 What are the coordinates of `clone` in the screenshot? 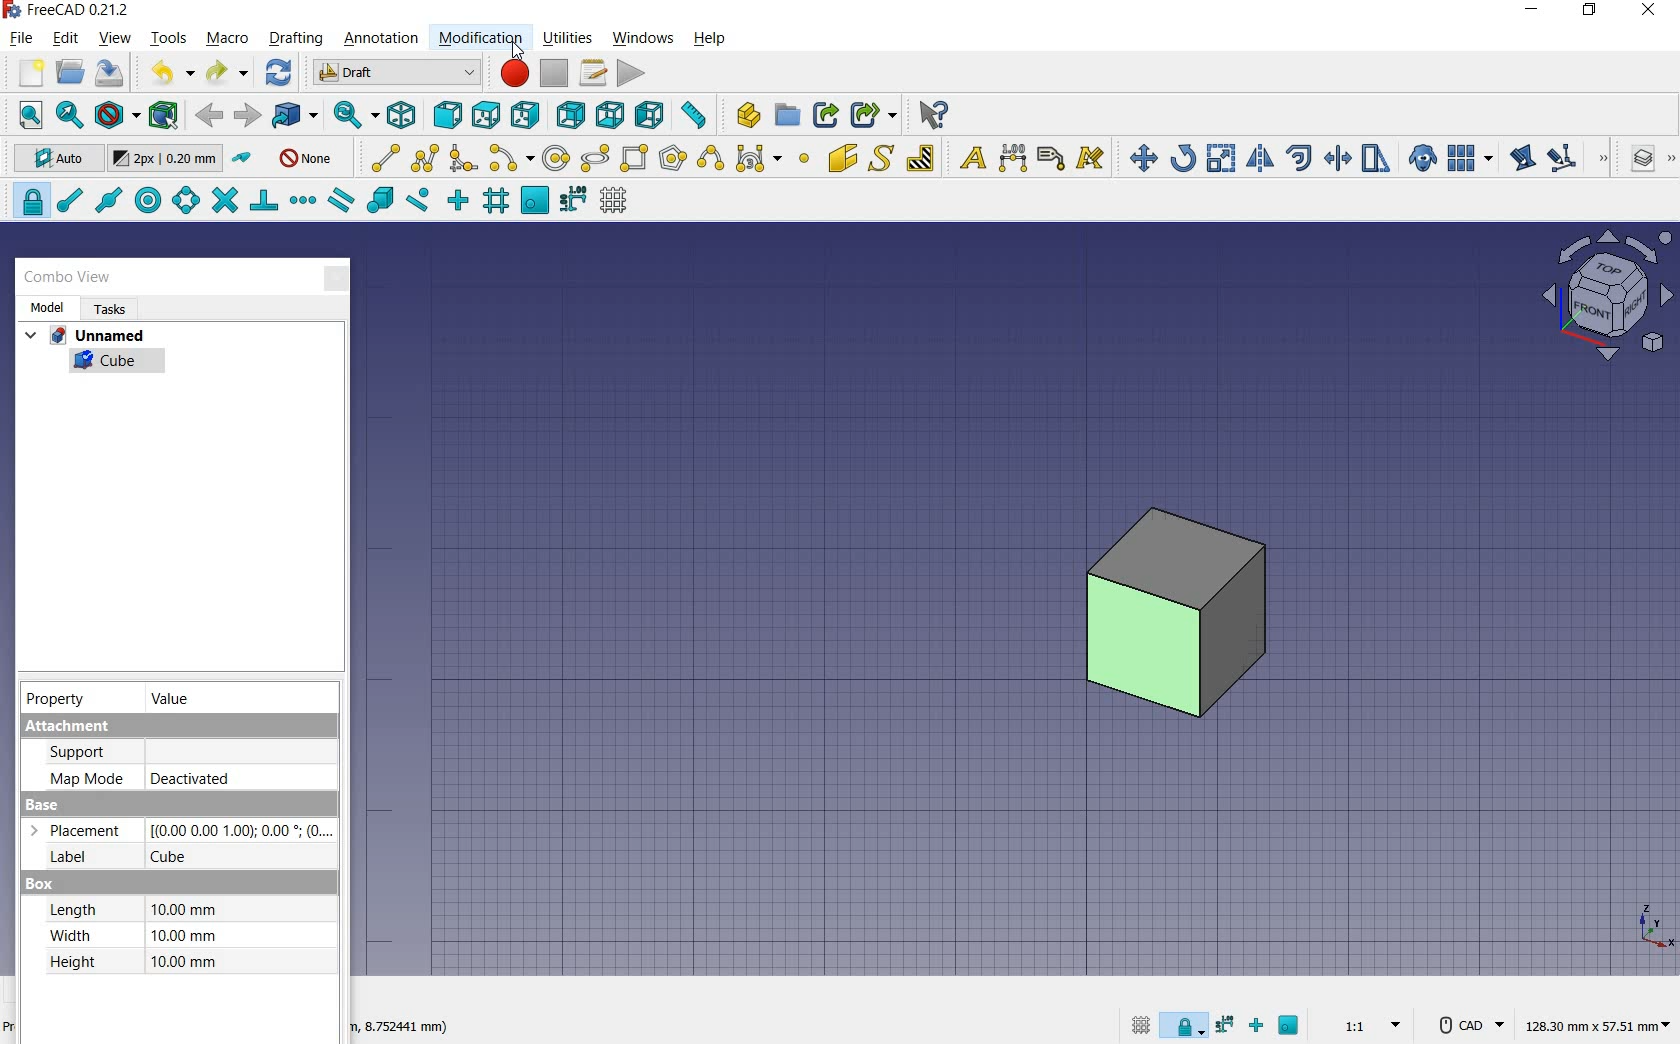 It's located at (1423, 159).